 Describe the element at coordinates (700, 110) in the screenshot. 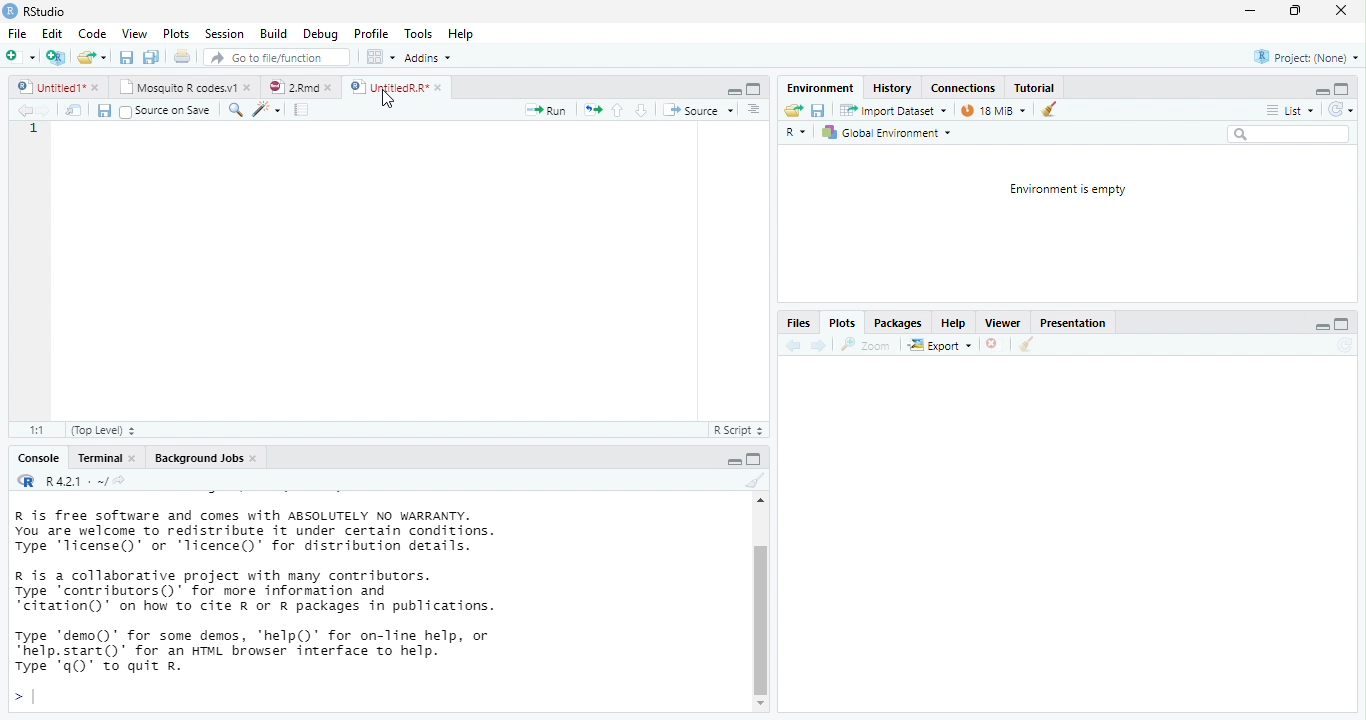

I see `‘Source` at that location.